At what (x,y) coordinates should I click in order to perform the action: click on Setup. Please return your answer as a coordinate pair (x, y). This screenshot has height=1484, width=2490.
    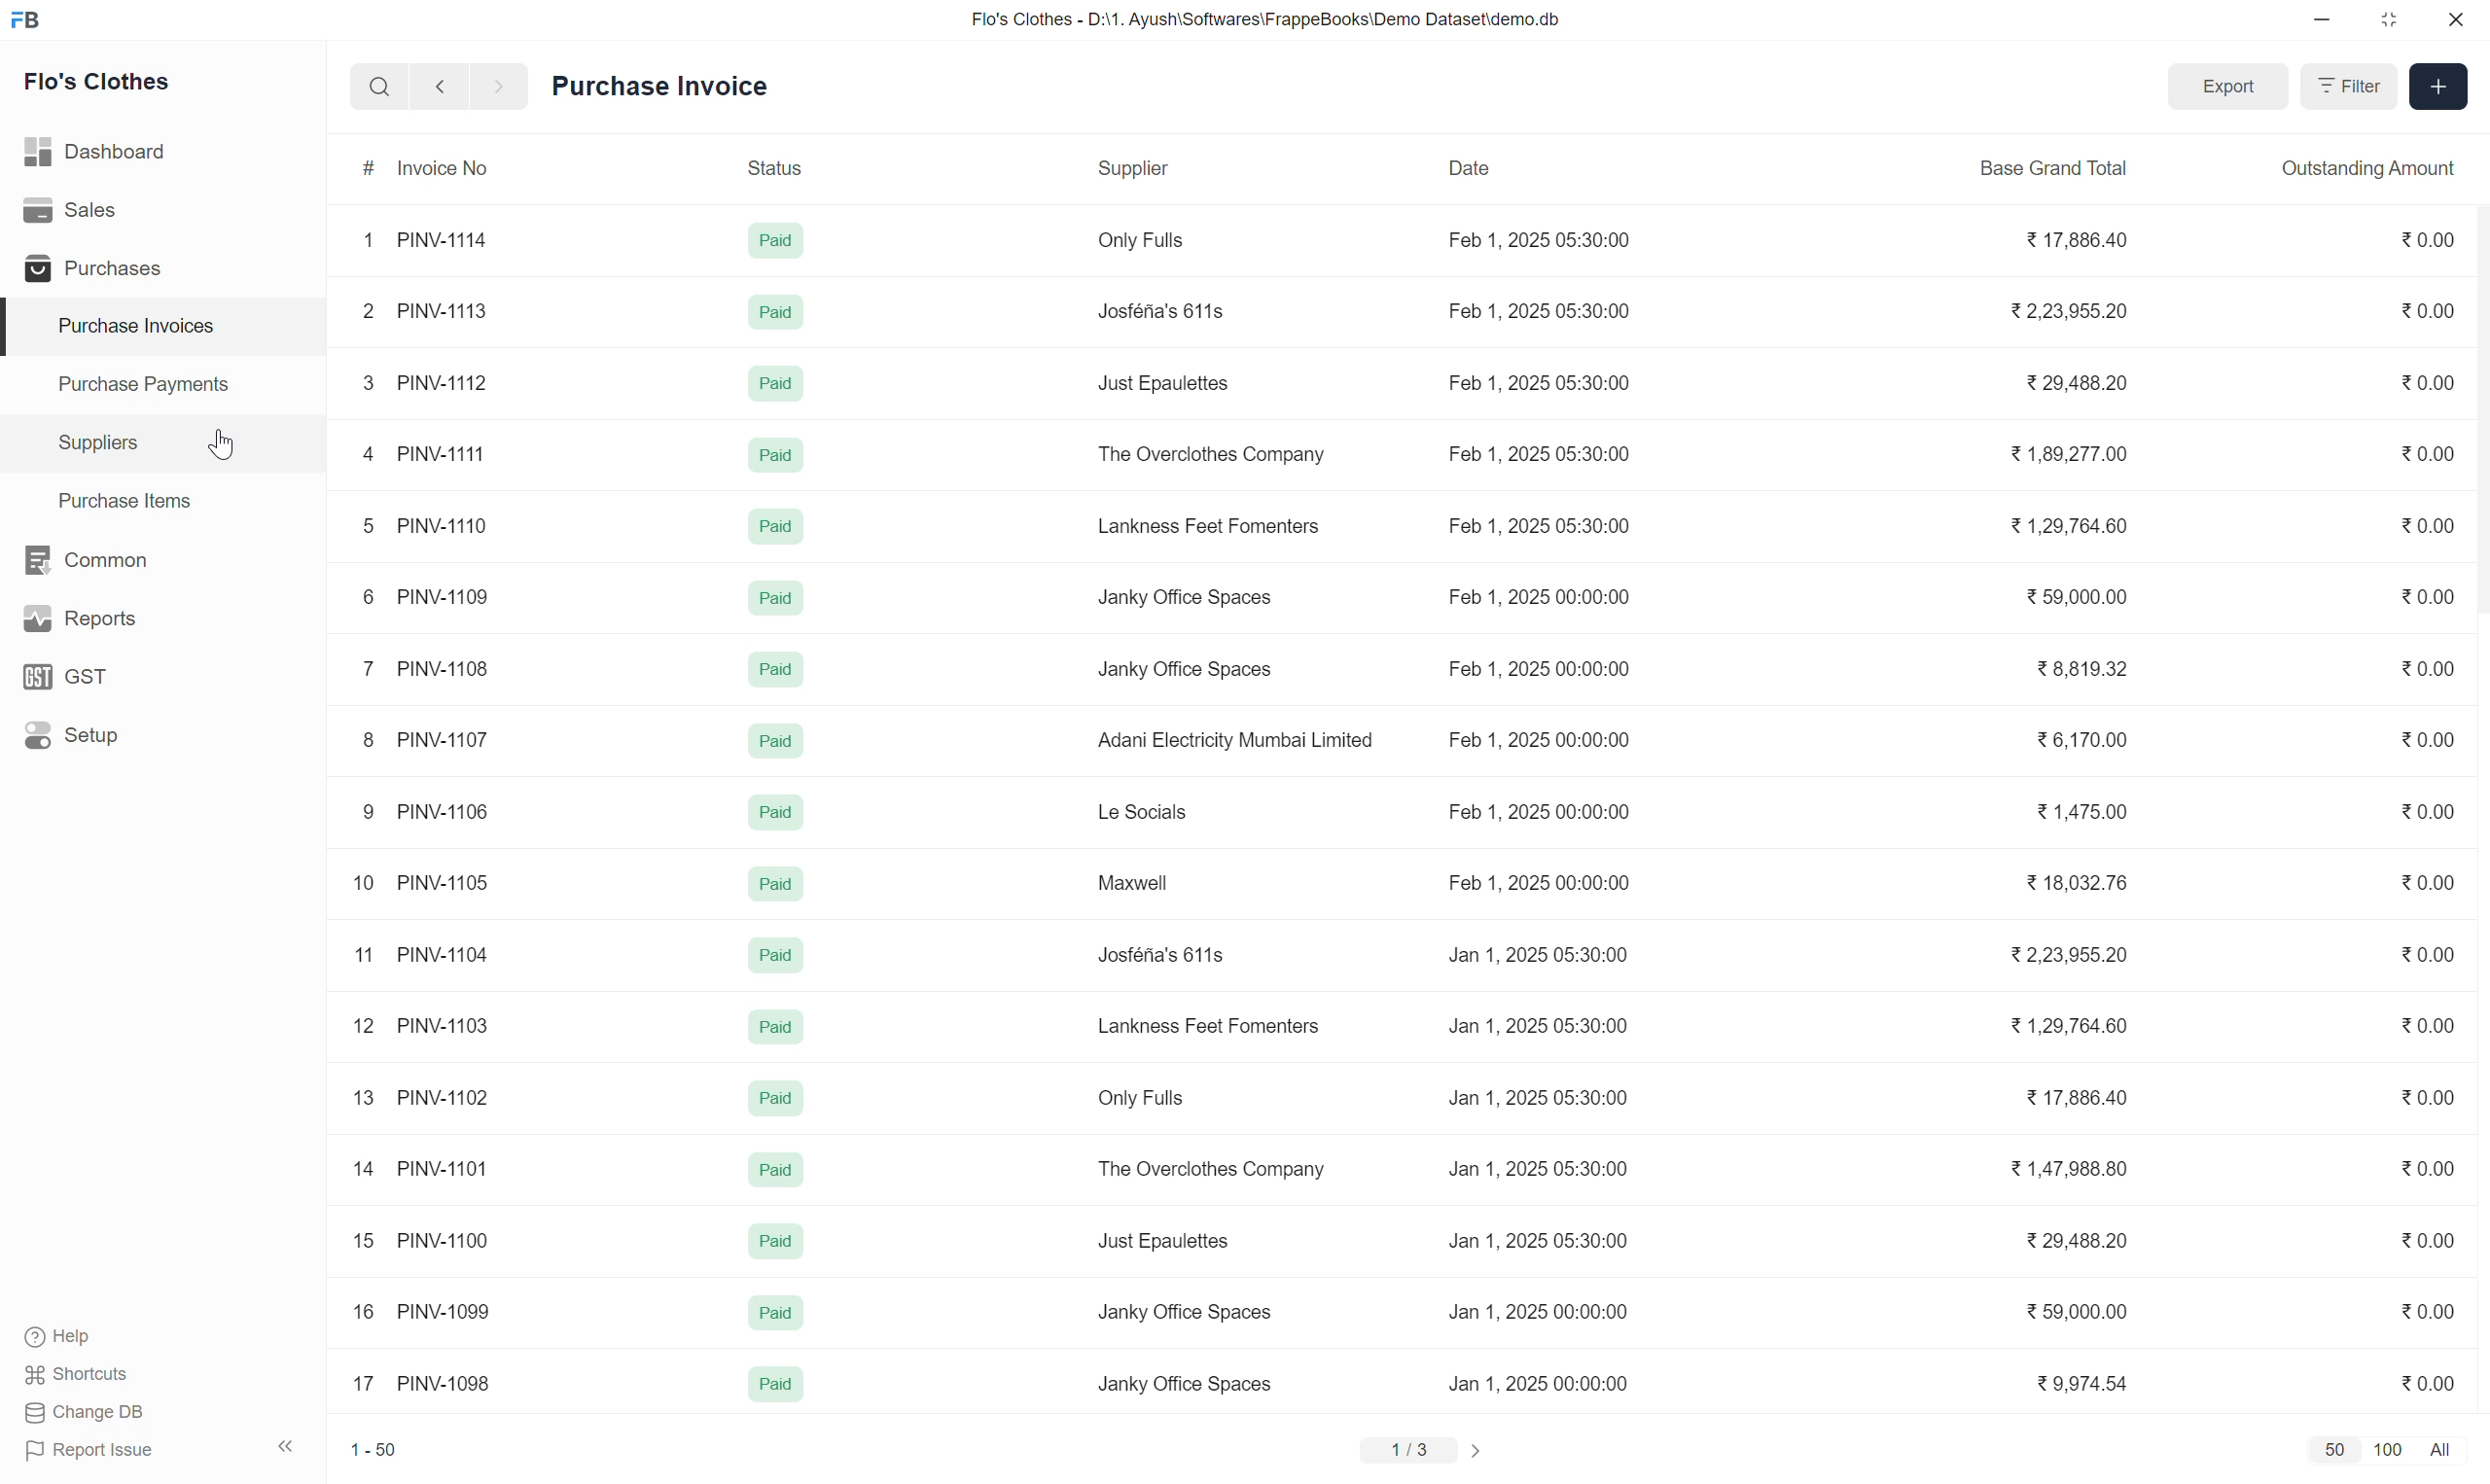
    Looking at the image, I should click on (161, 735).